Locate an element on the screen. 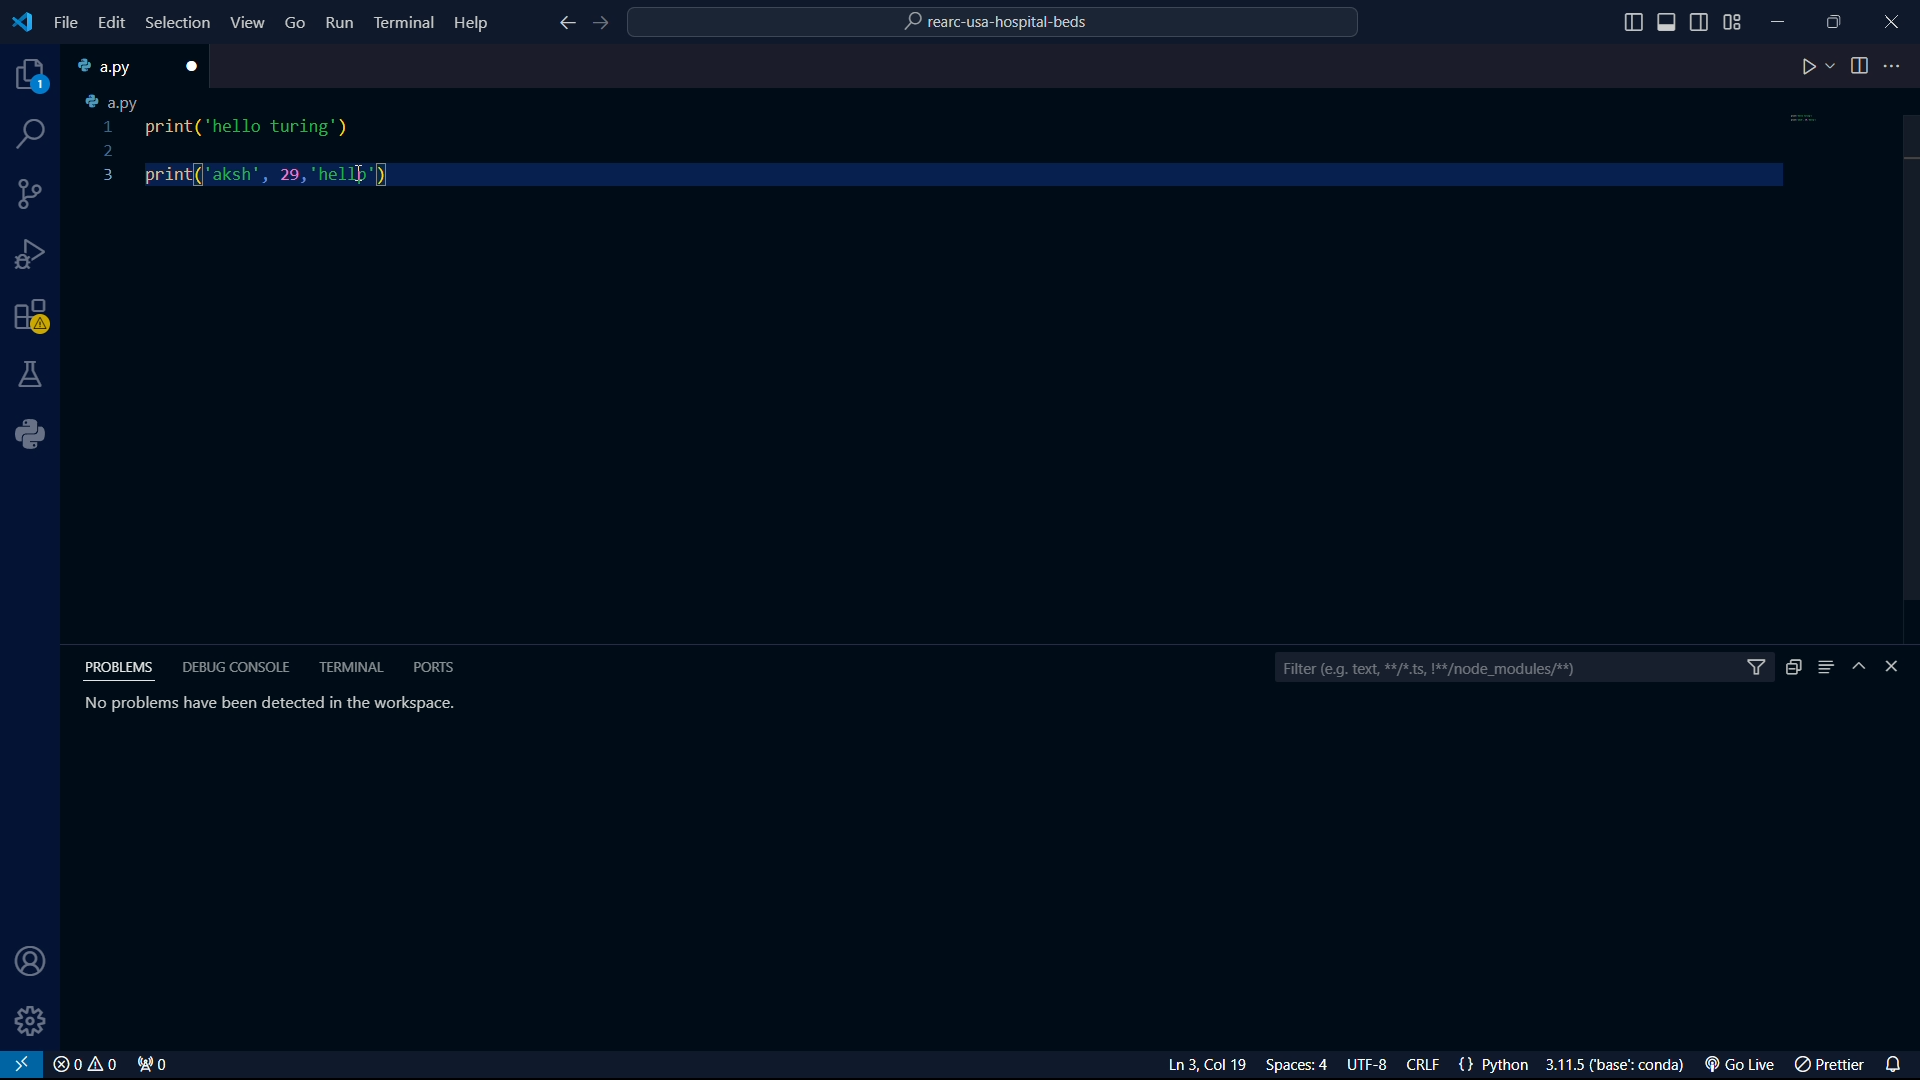 The image size is (1920, 1080). close program is located at coordinates (1892, 19).